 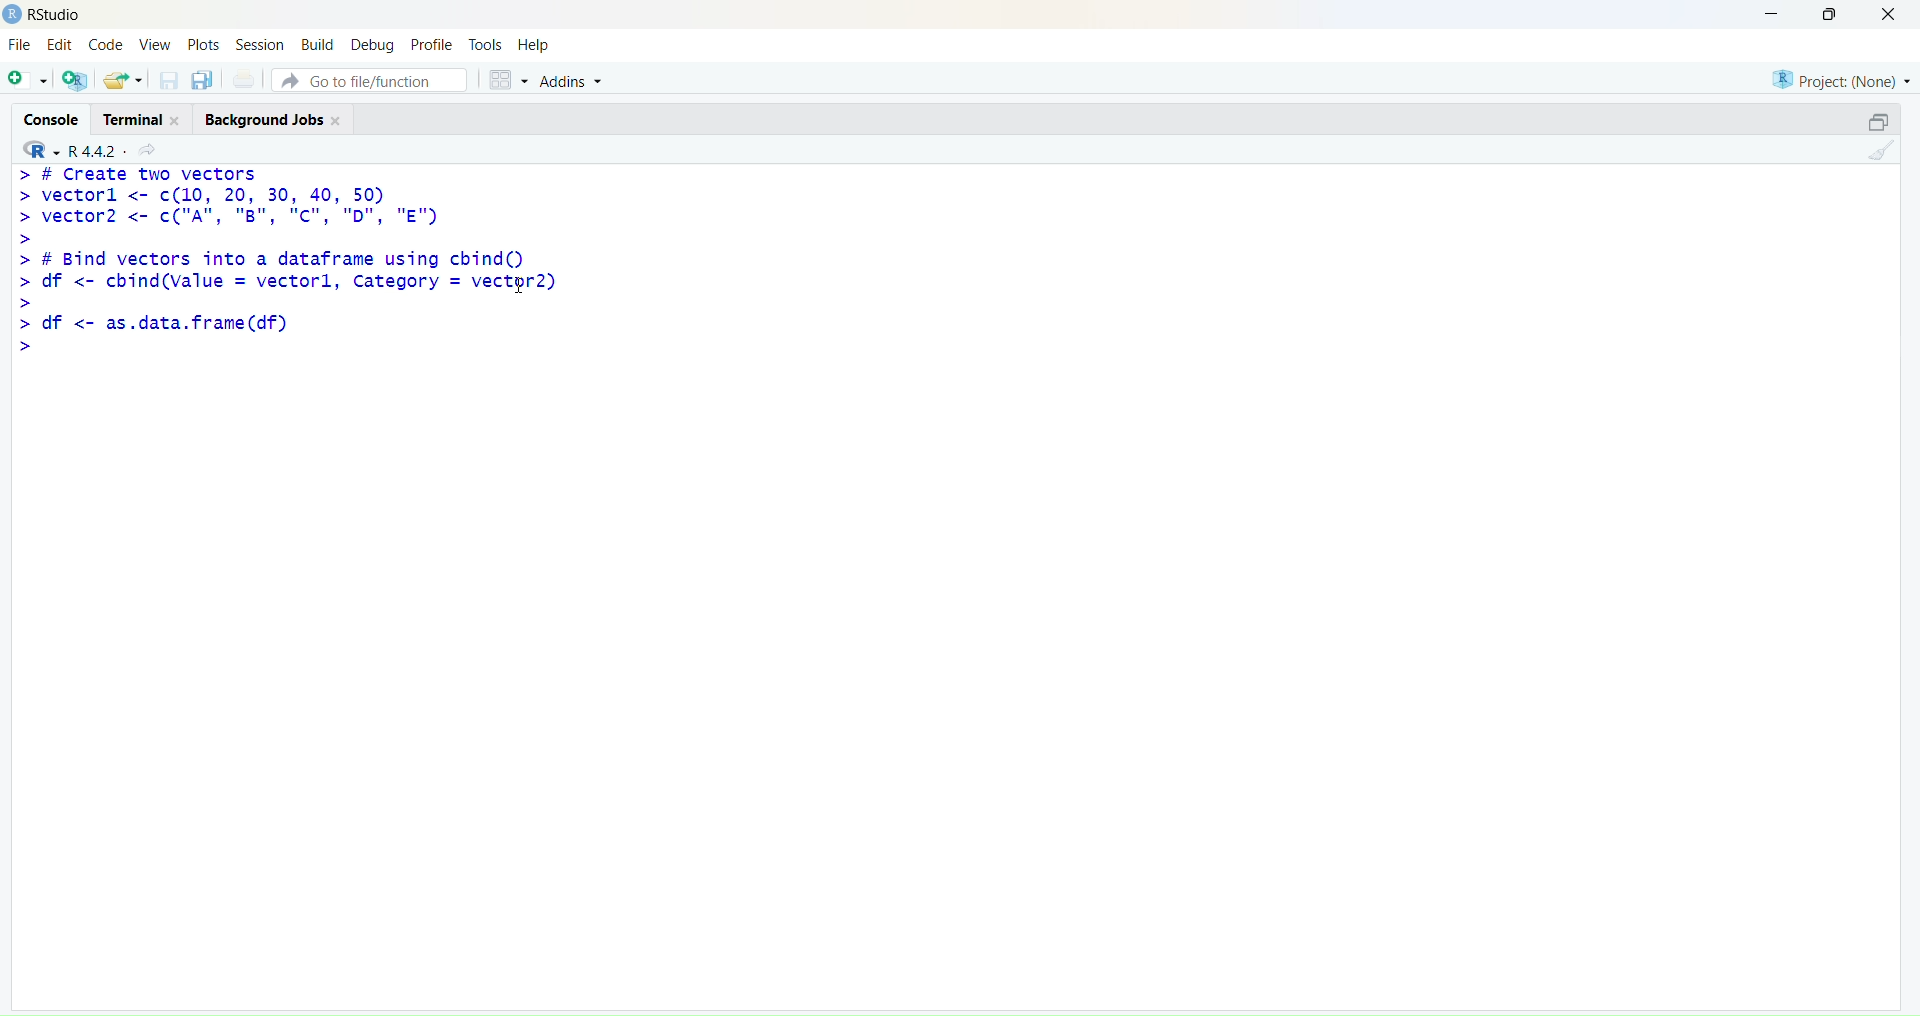 What do you see at coordinates (1839, 80) in the screenshot?
I see `Project: (None)` at bounding box center [1839, 80].